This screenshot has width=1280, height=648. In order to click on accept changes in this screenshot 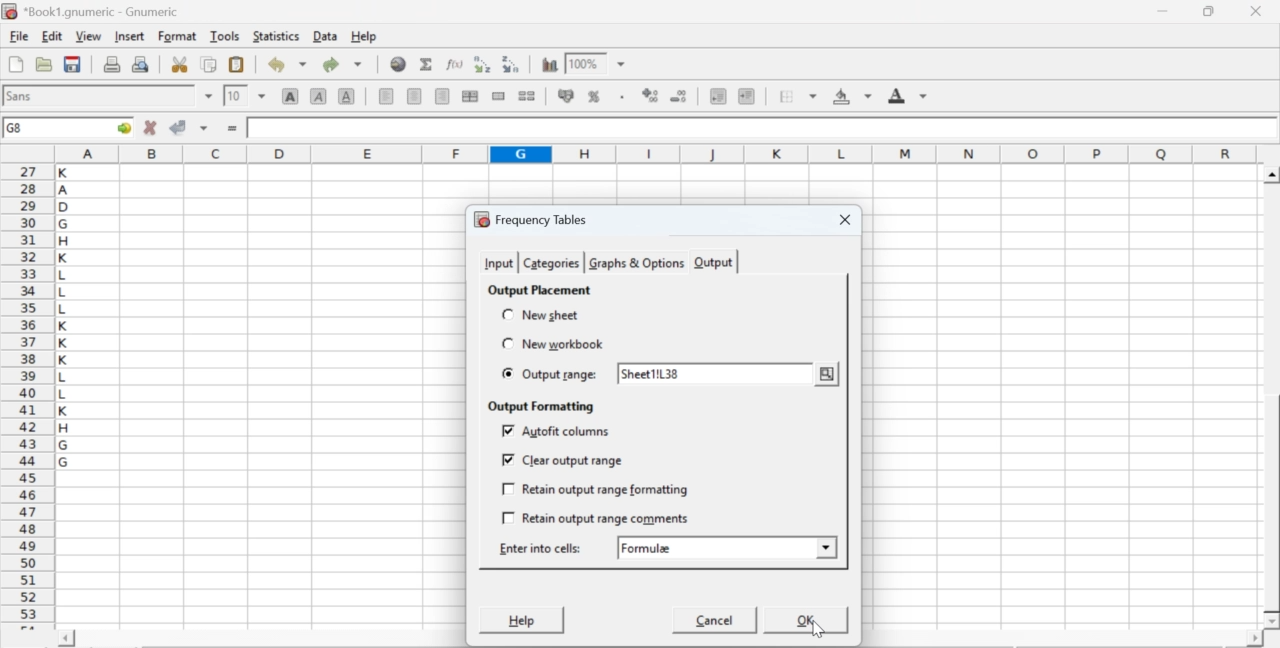, I will do `click(179, 126)`.